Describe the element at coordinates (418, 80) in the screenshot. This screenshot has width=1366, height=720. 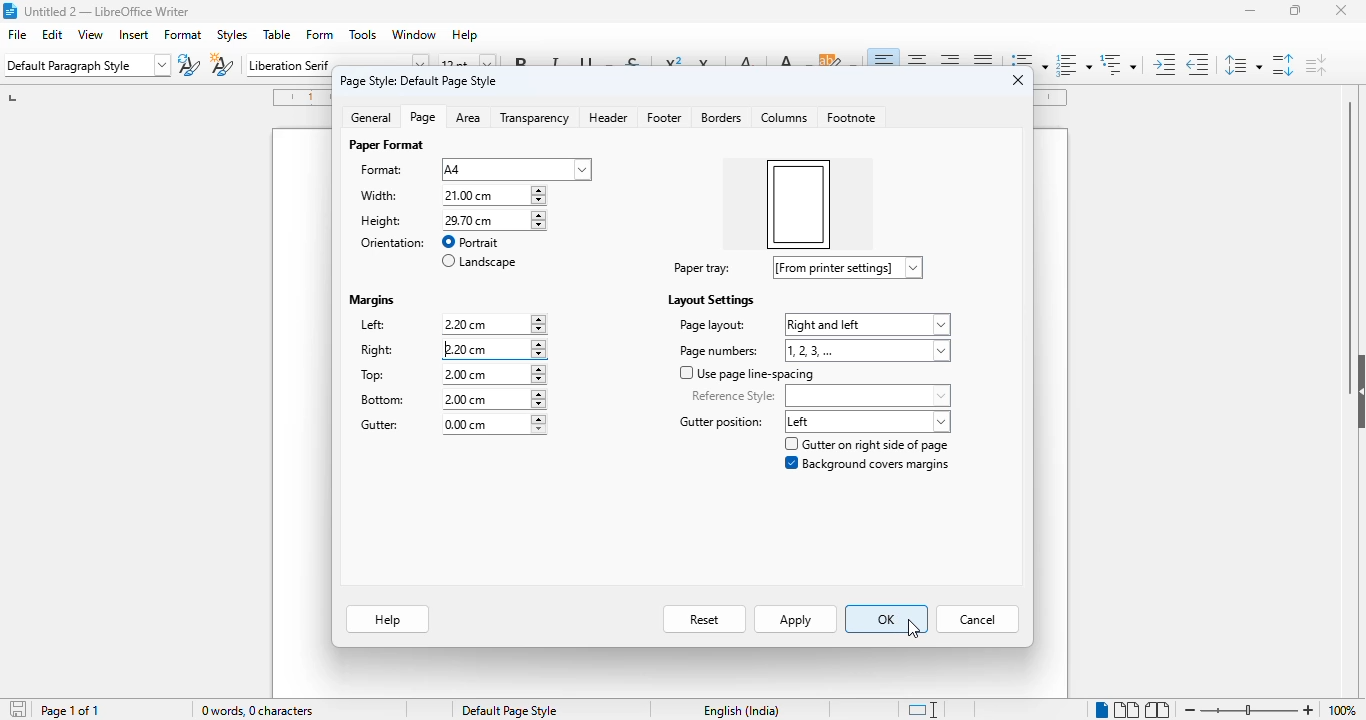
I see `page style: default page style` at that location.